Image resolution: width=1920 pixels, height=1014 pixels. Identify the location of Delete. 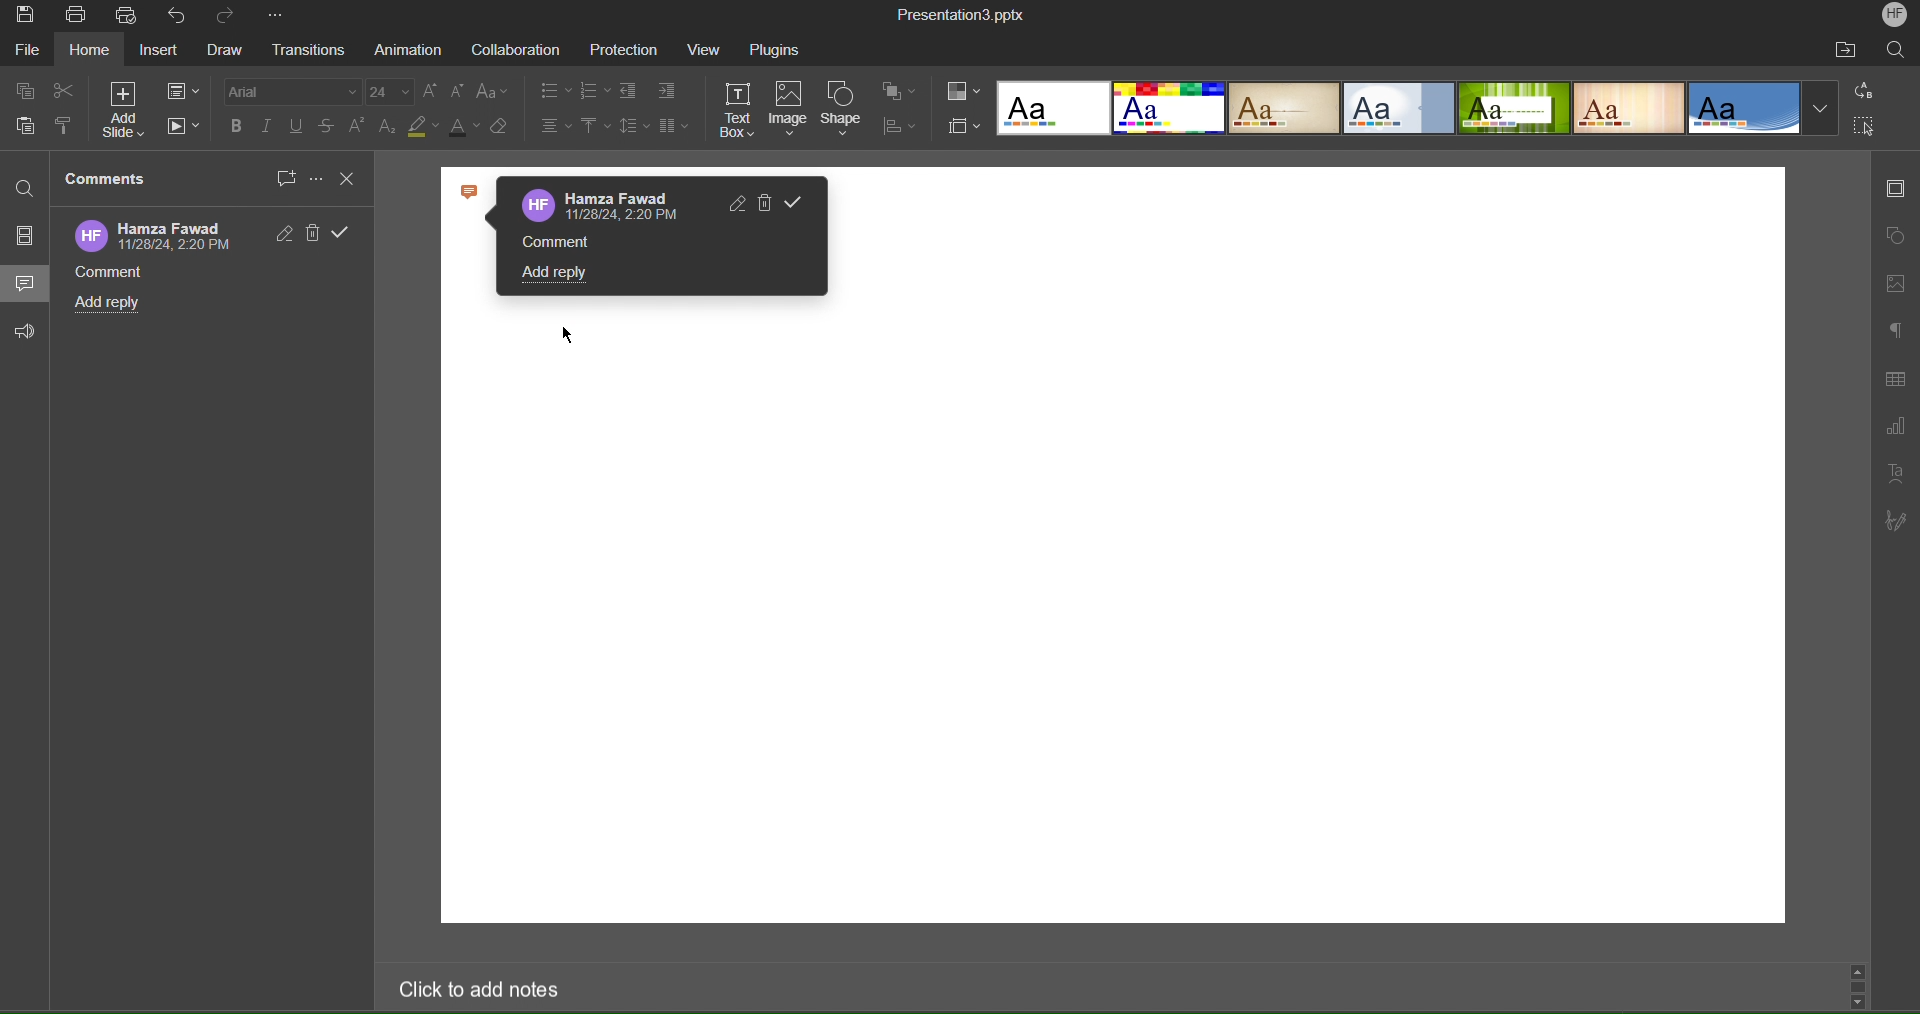
(314, 232).